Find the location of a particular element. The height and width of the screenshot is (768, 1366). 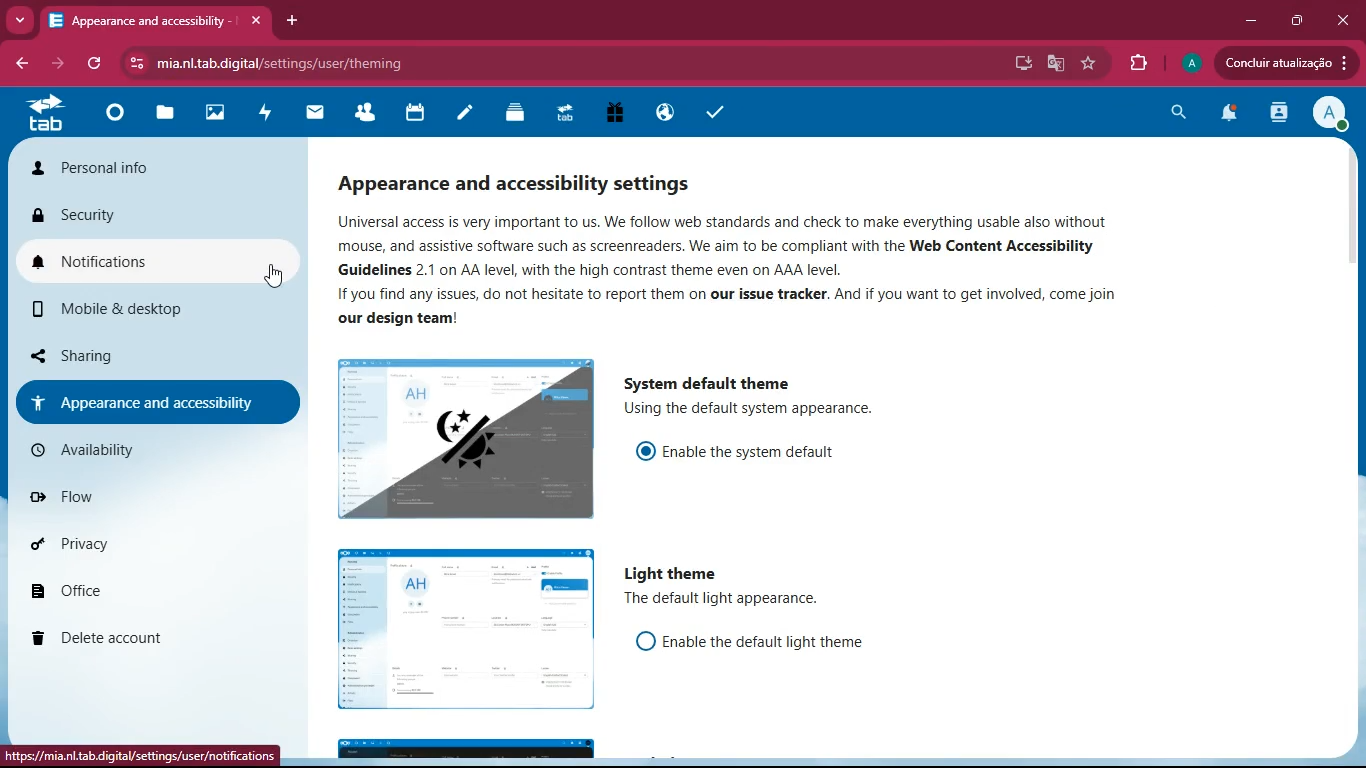

light theme is located at coordinates (675, 571).